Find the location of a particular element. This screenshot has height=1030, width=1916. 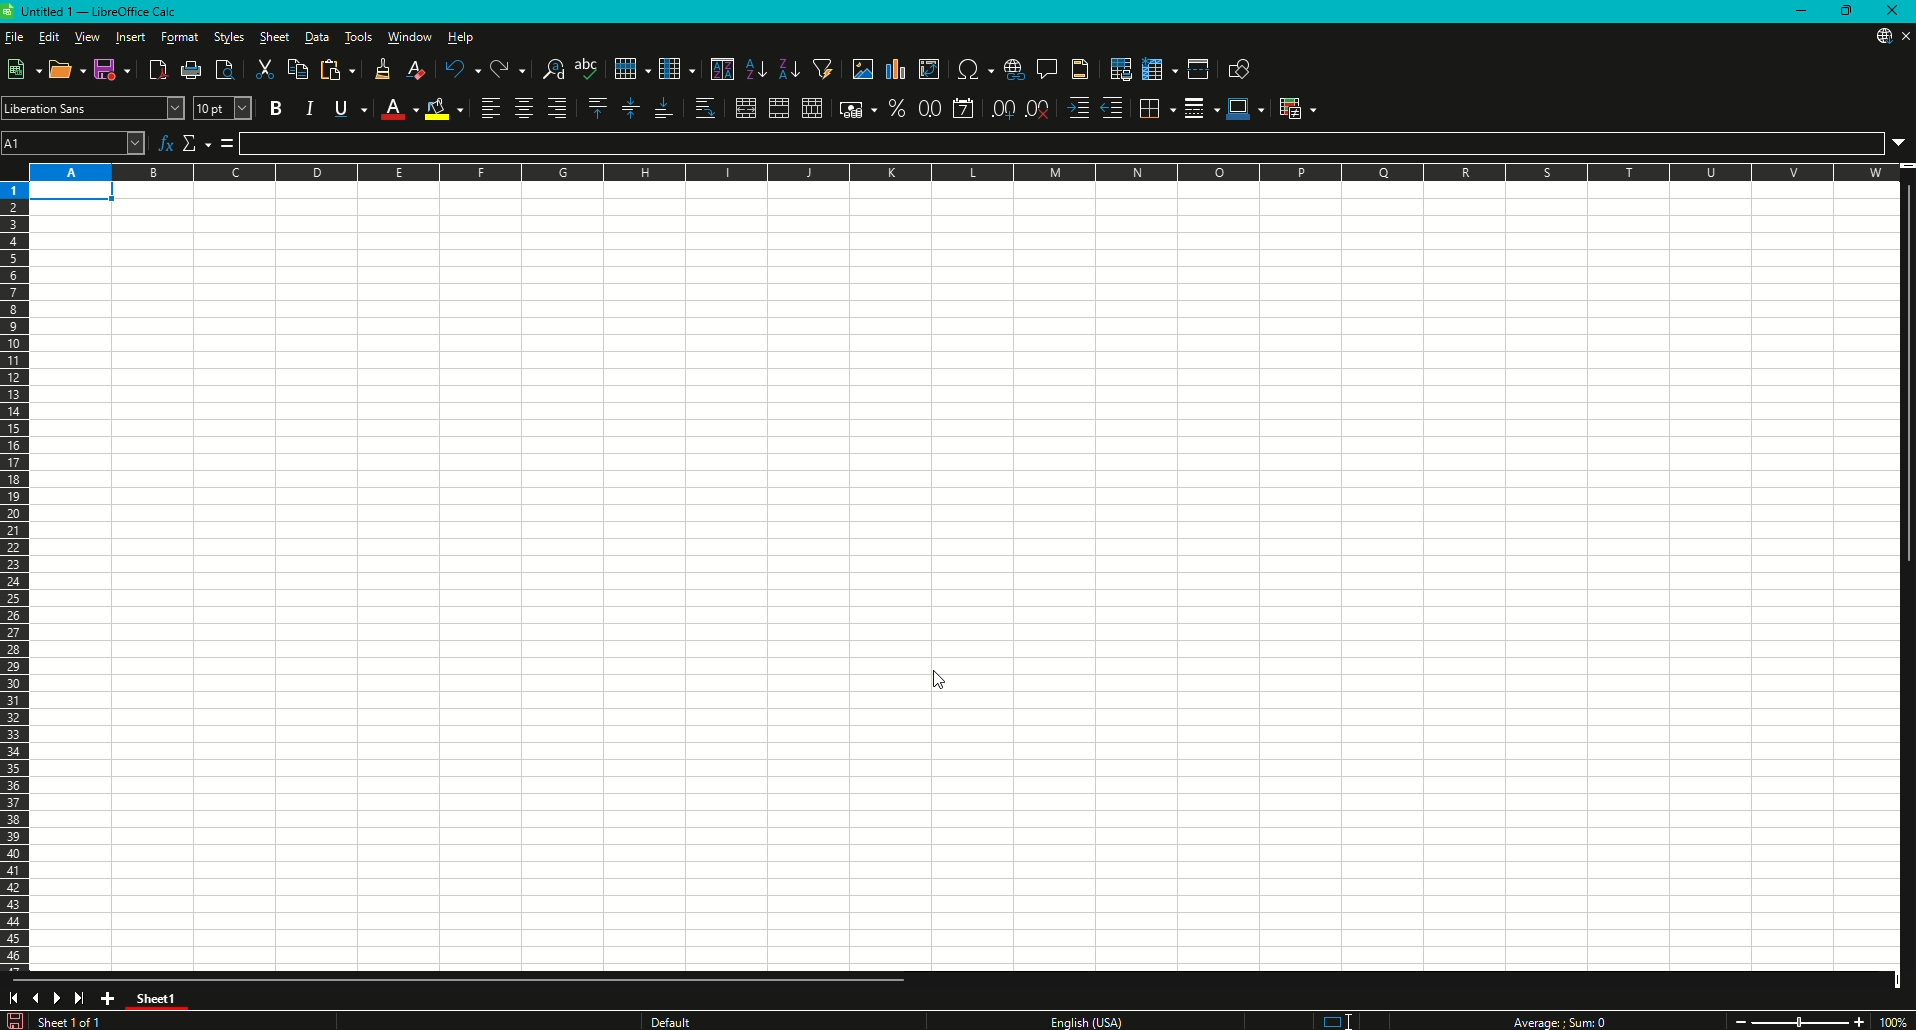

Window is located at coordinates (411, 36).